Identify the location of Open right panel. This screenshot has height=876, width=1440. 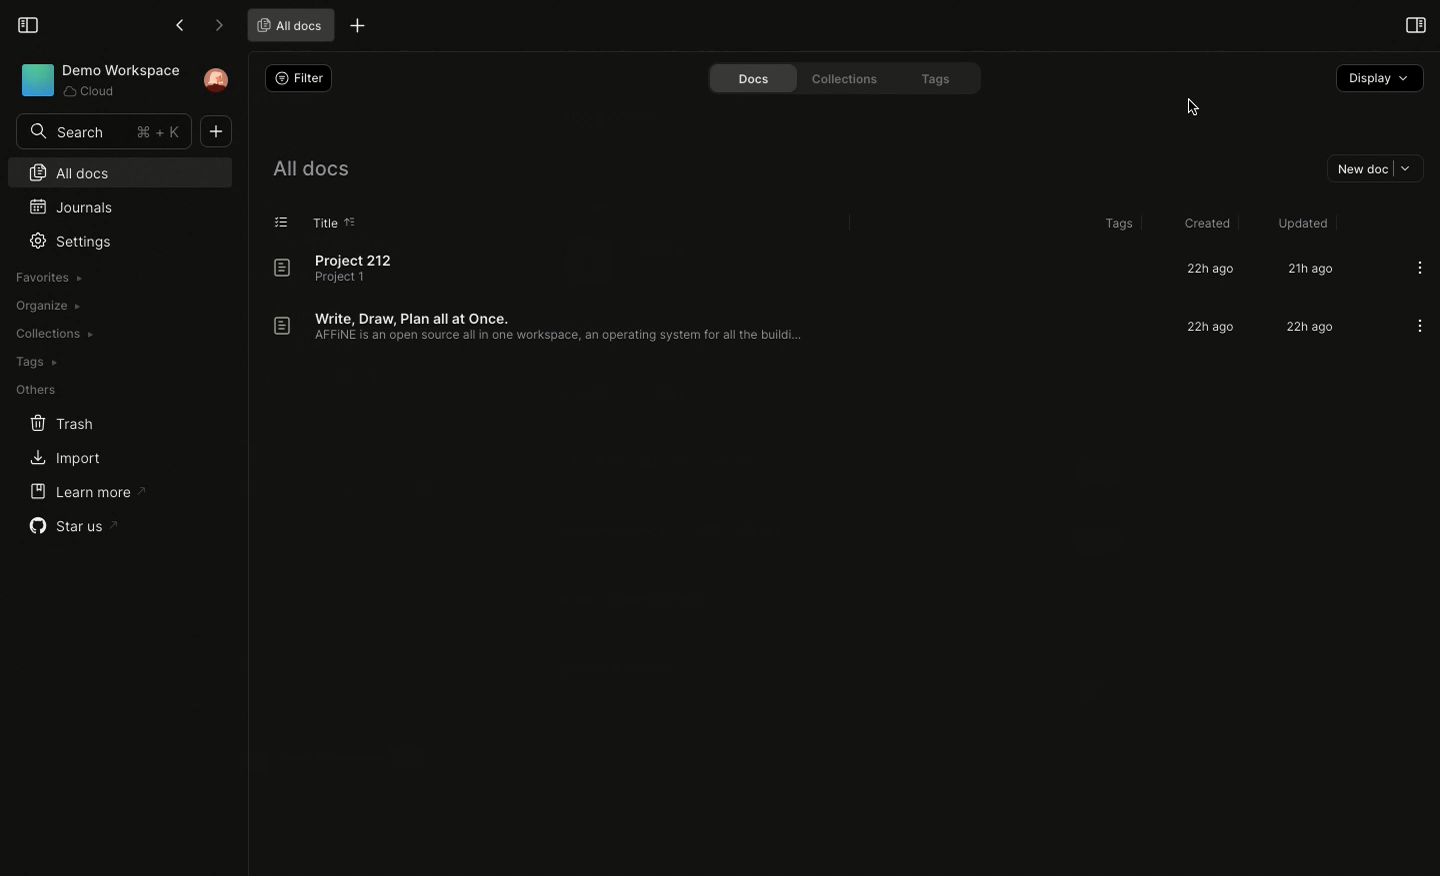
(1413, 27).